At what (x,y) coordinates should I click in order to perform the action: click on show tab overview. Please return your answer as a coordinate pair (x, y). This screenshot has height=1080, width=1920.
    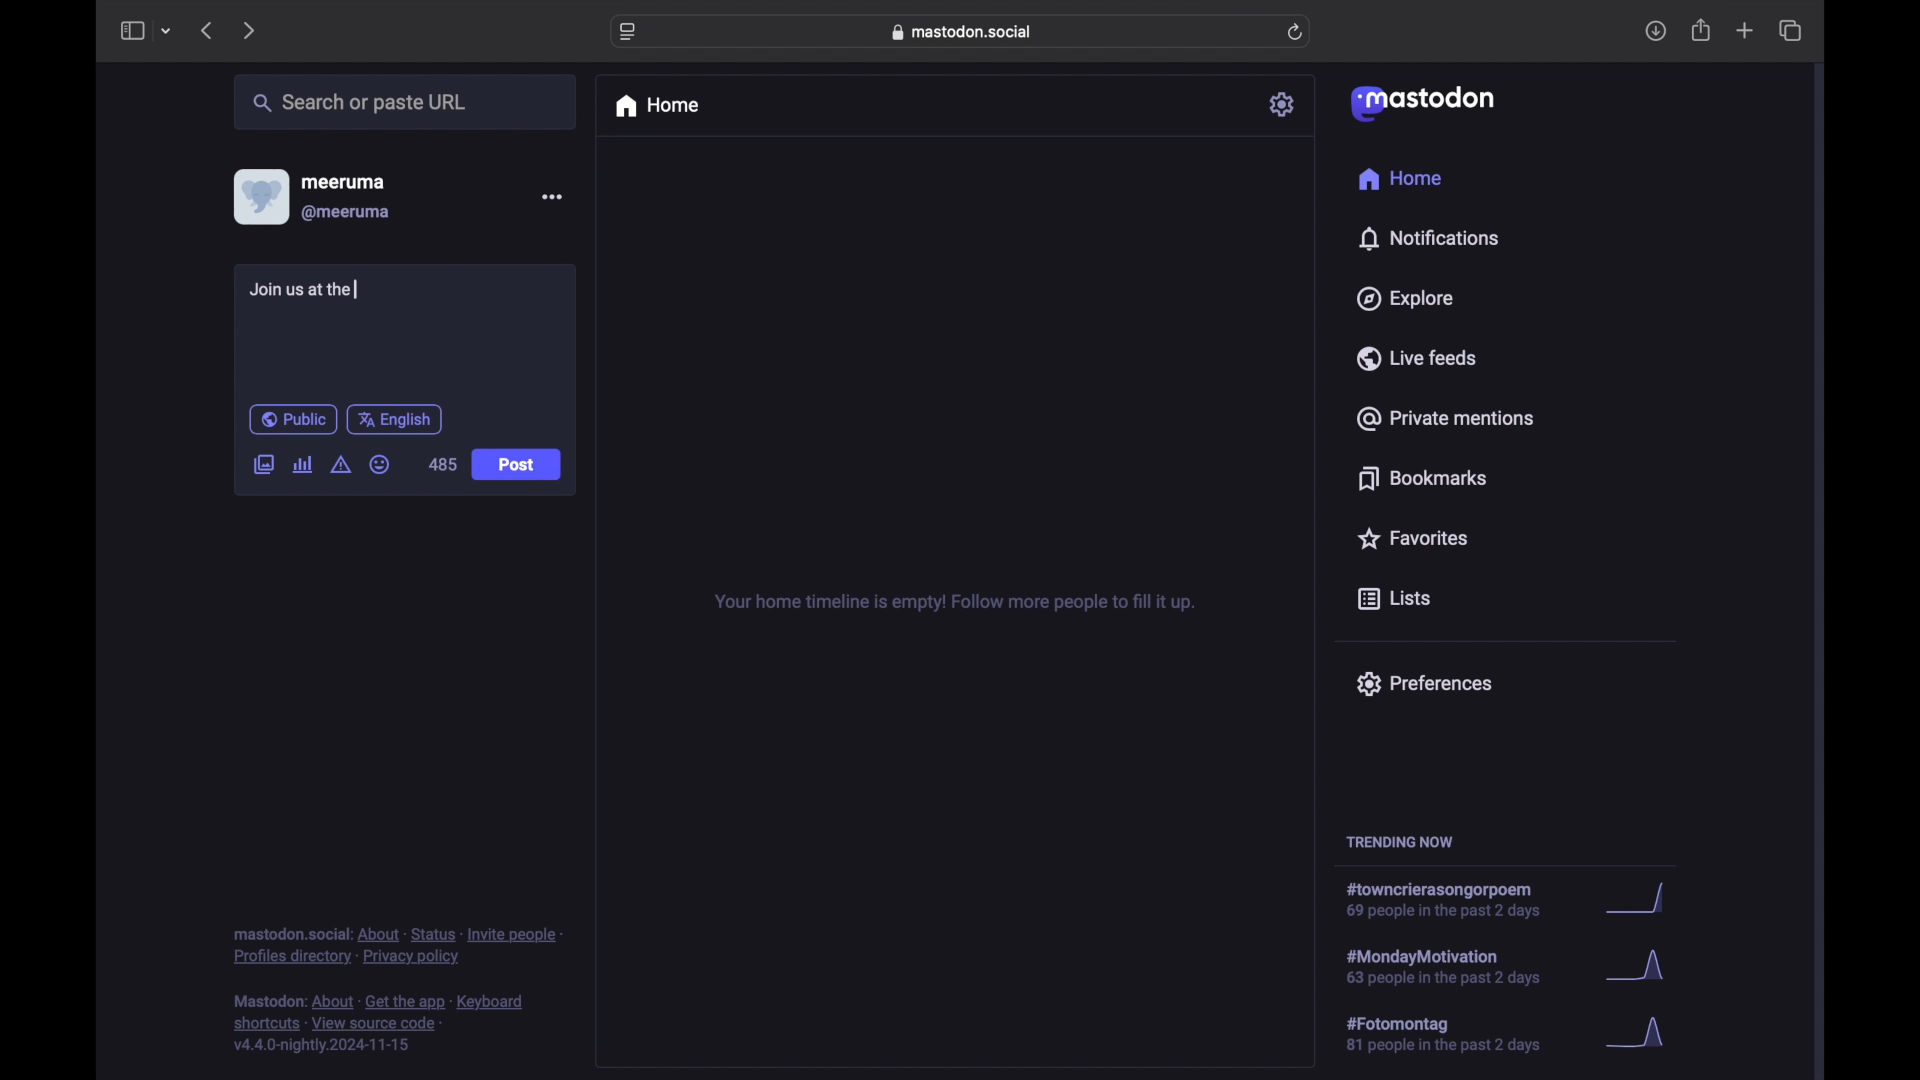
    Looking at the image, I should click on (1790, 31).